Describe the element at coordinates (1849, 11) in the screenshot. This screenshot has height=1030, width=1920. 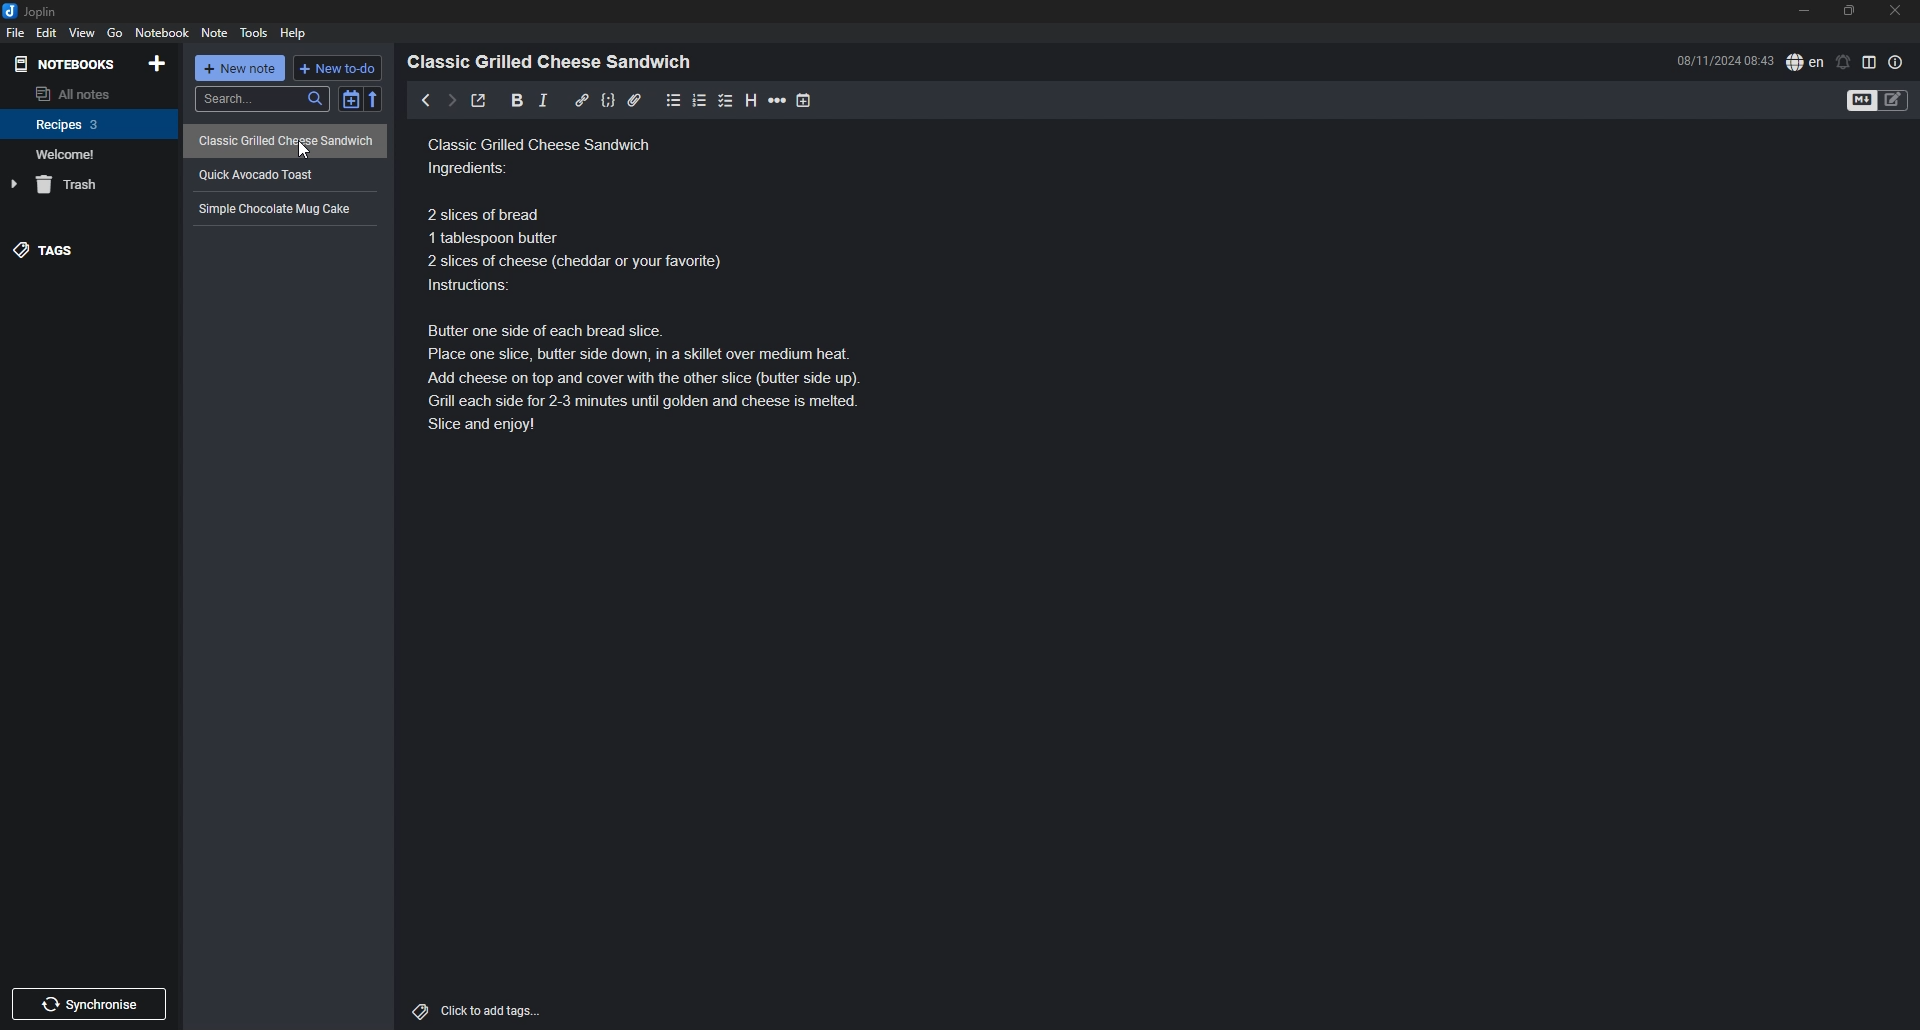
I see `resize` at that location.